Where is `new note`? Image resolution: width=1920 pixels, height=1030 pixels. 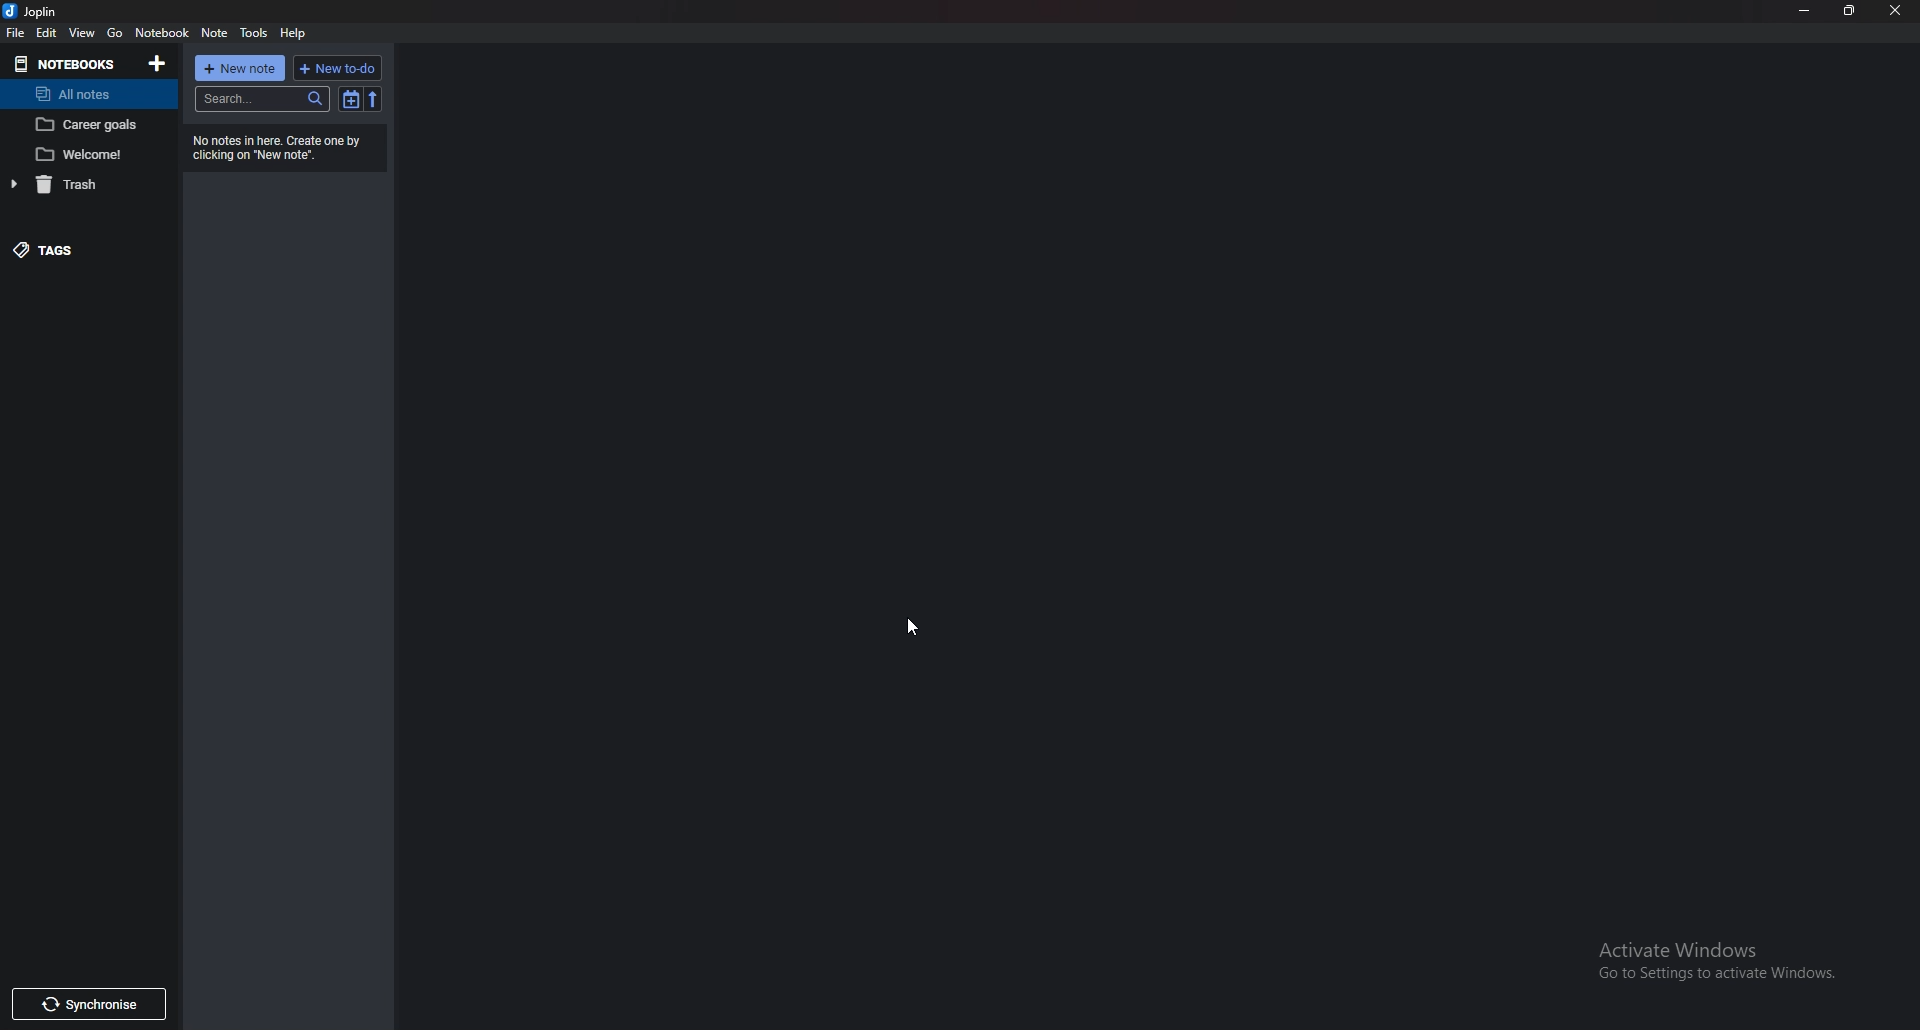 new note is located at coordinates (241, 68).